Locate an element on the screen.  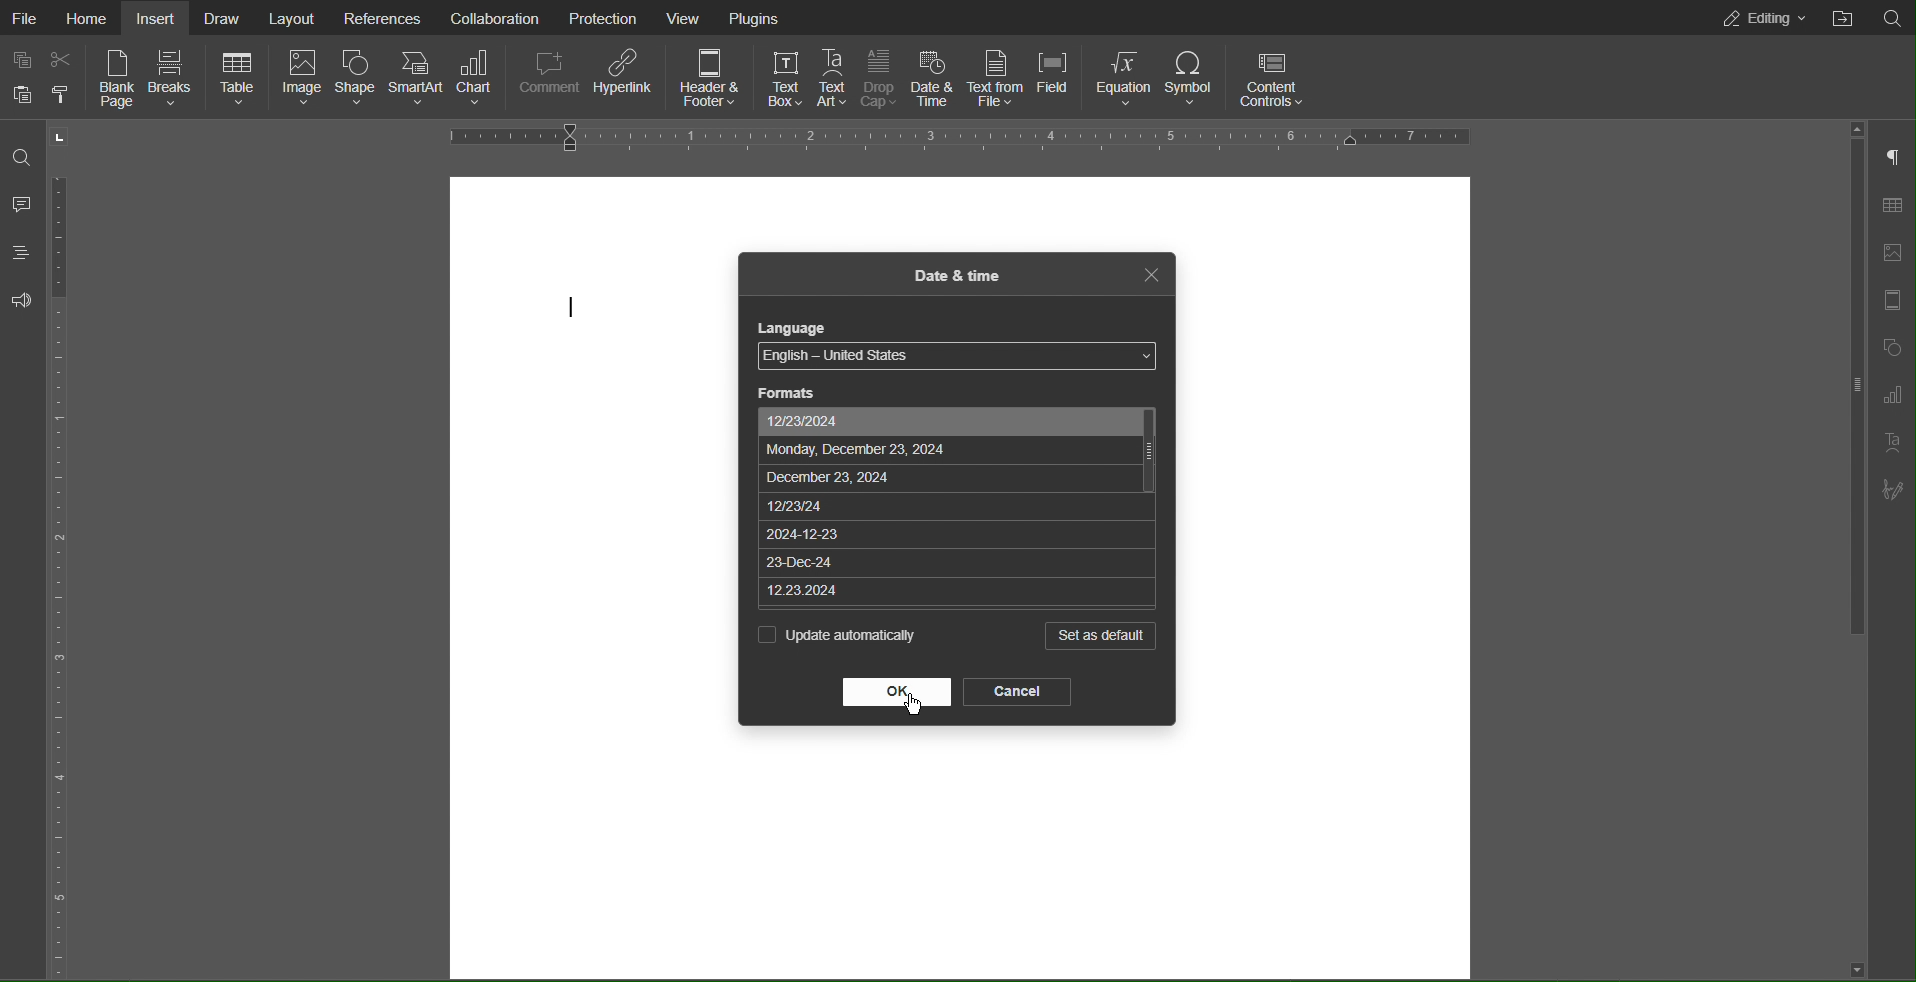
19/9904 is located at coordinates (950, 500).